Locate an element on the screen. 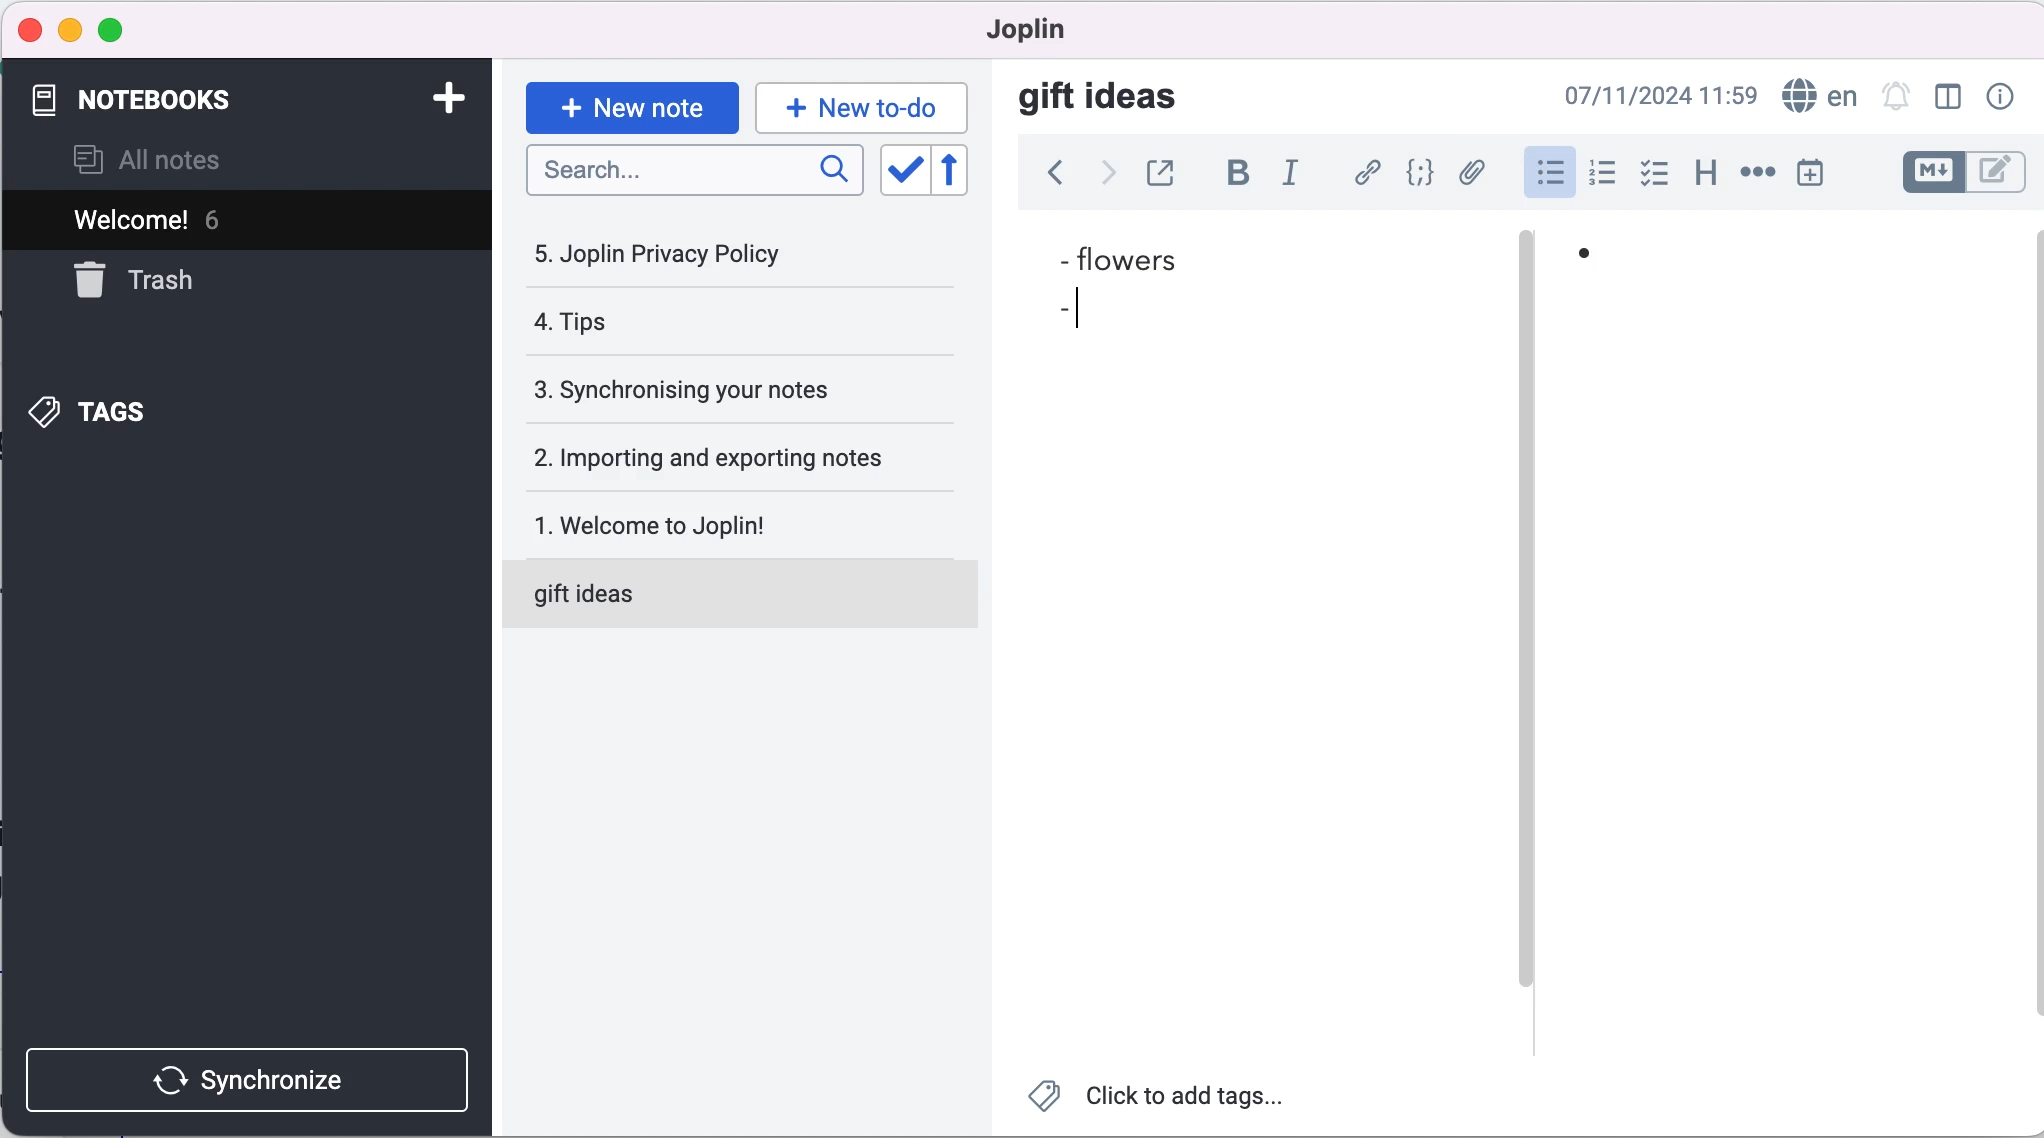  click to add tags is located at coordinates (1170, 1097).